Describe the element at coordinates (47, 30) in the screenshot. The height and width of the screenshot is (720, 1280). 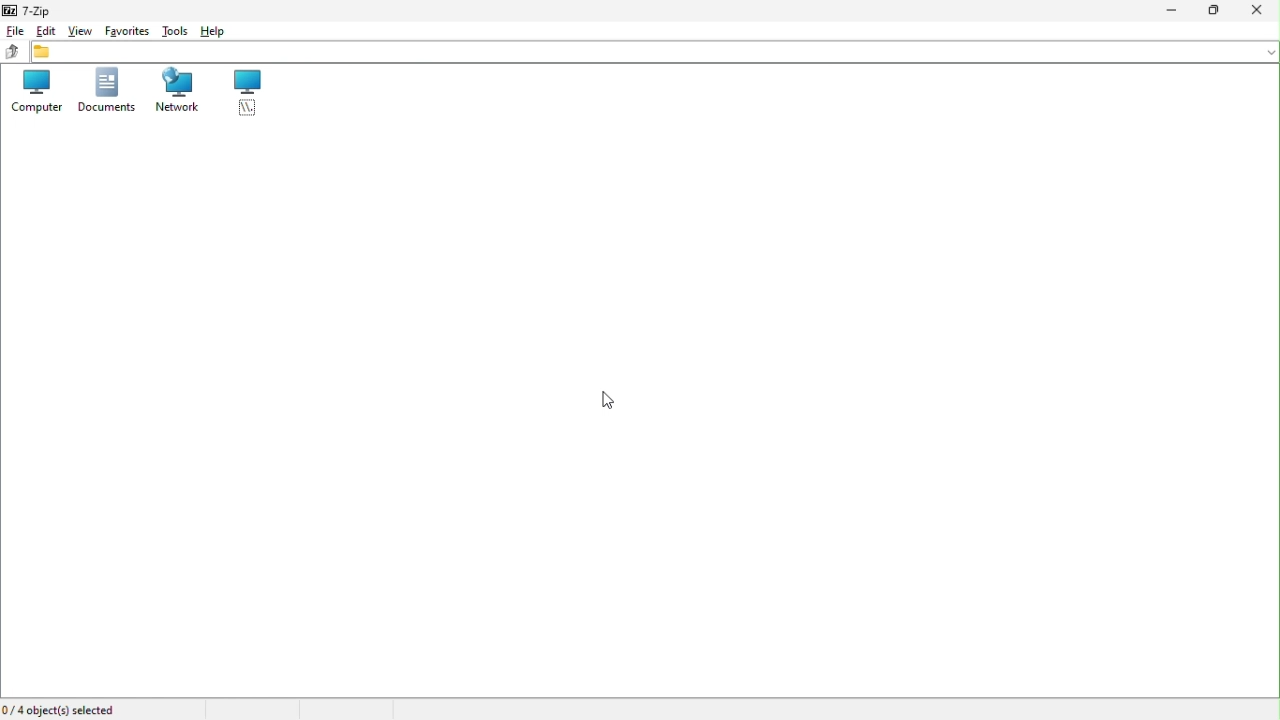
I see `Edit` at that location.